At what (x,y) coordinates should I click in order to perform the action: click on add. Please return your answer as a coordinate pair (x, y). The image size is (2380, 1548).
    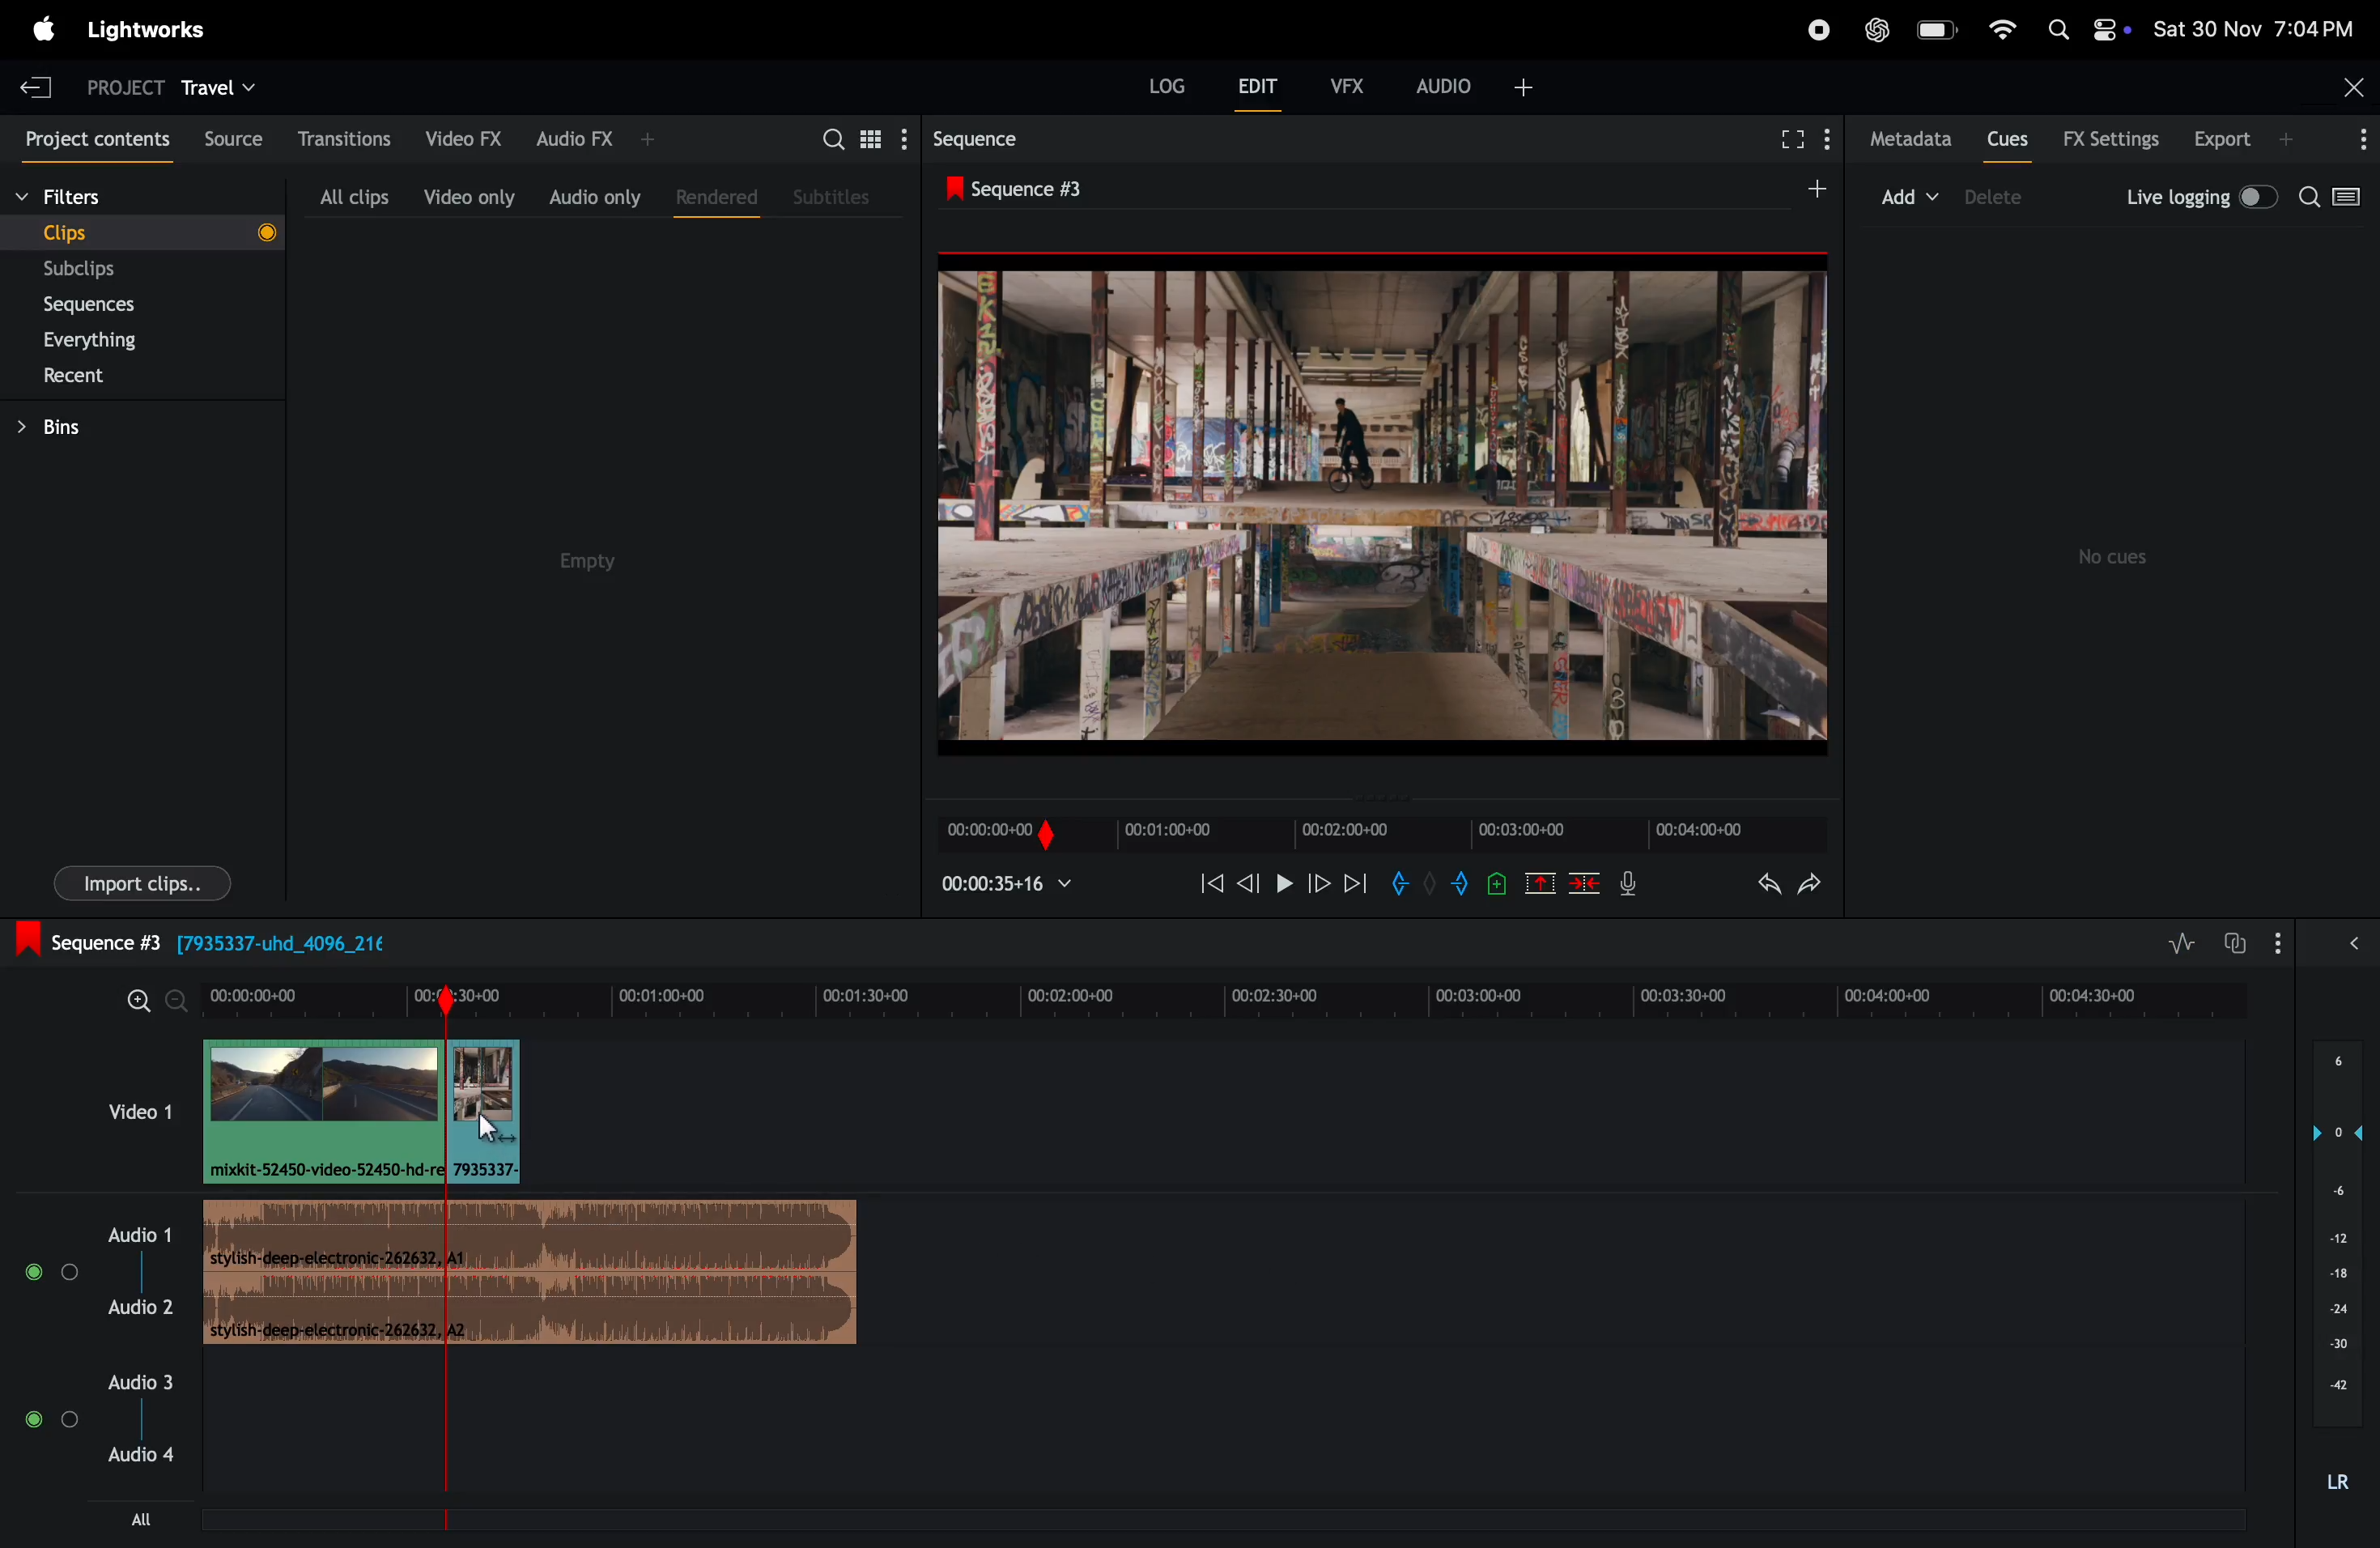
    Looking at the image, I should click on (1912, 194).